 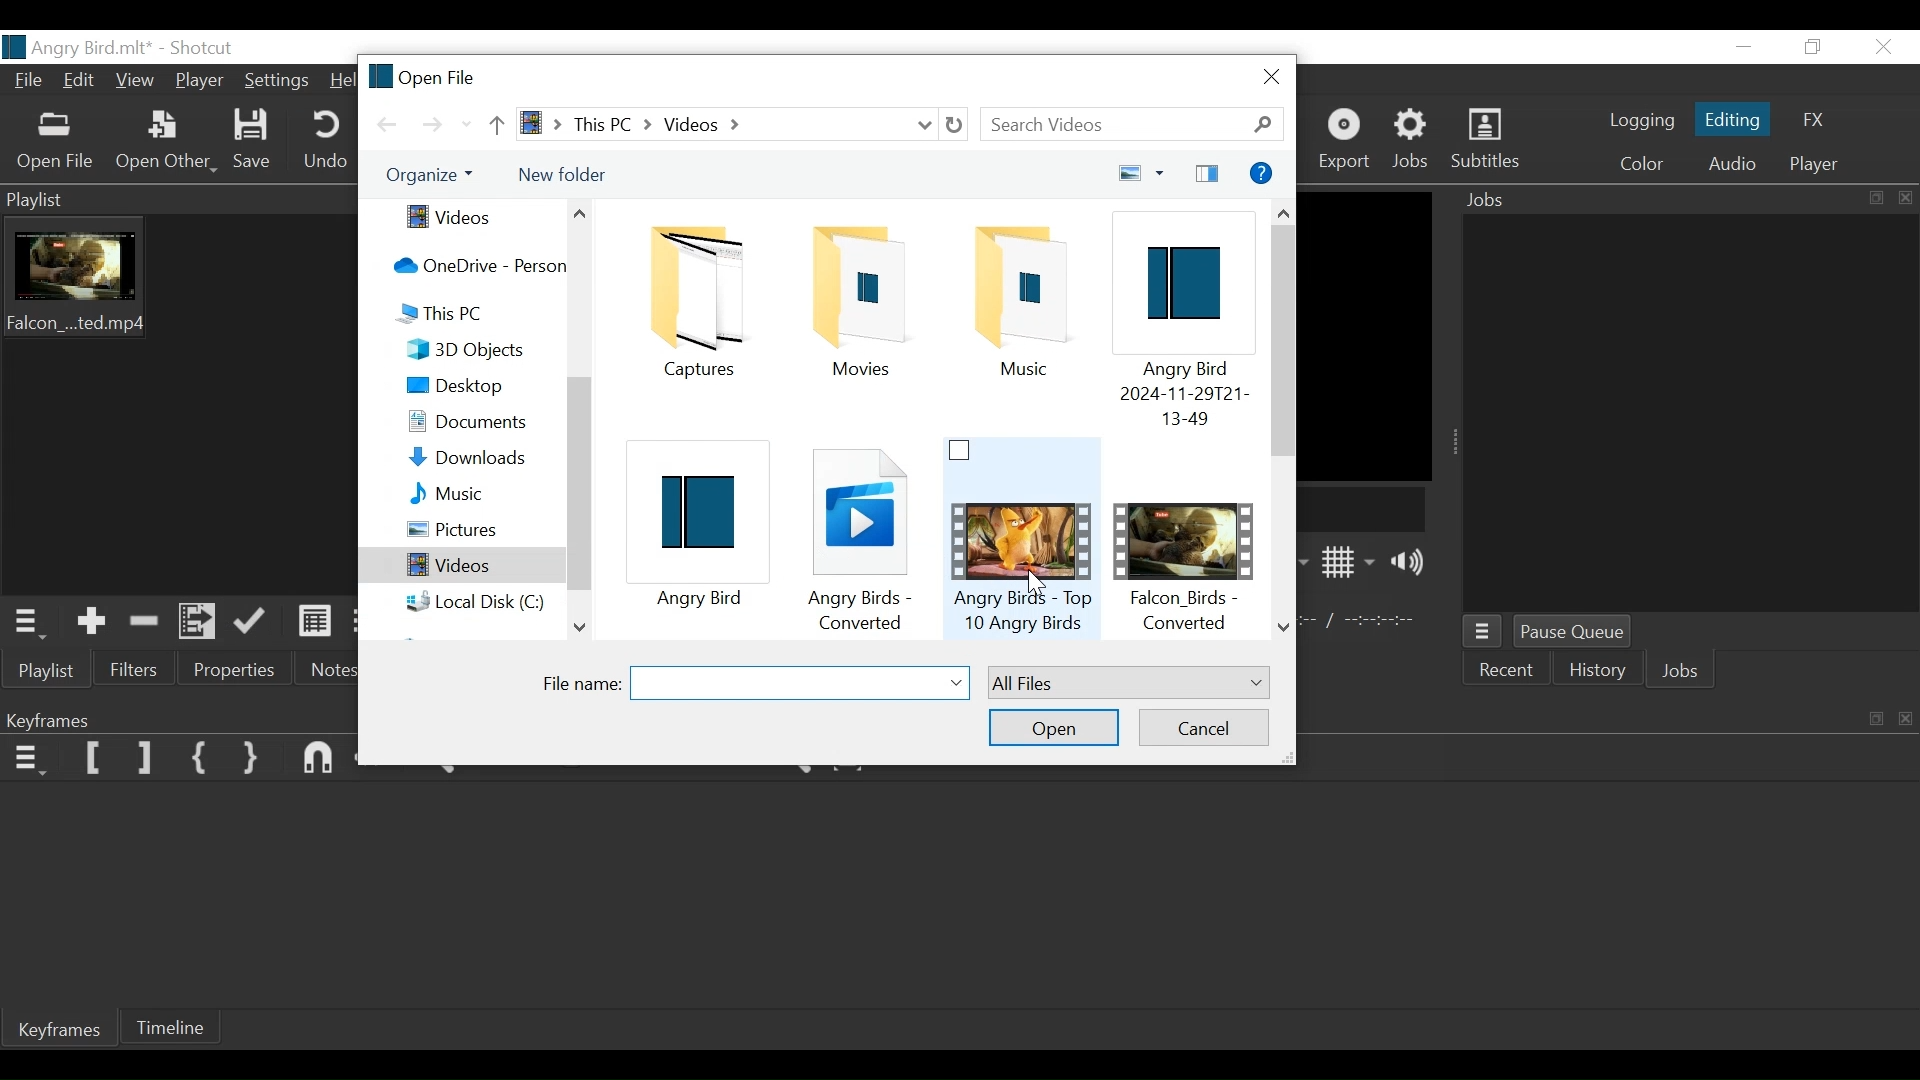 What do you see at coordinates (583, 682) in the screenshot?
I see `File Name` at bounding box center [583, 682].